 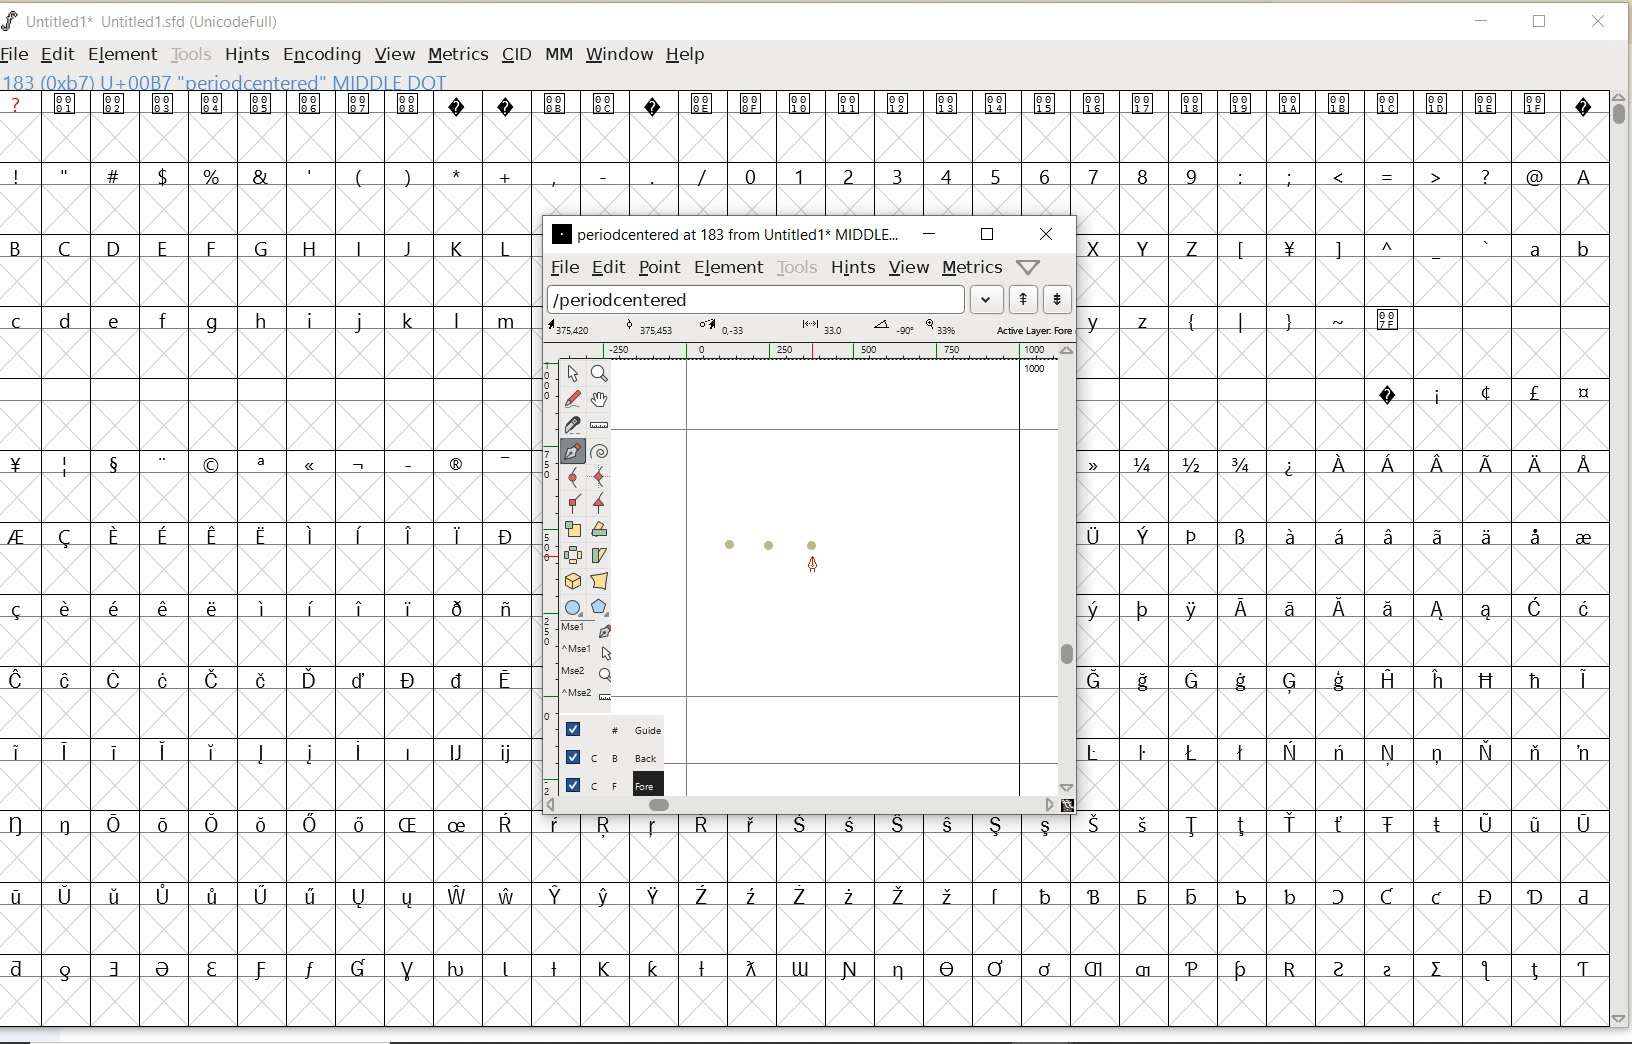 What do you see at coordinates (263, 248) in the screenshot?
I see `uppercase letters` at bounding box center [263, 248].